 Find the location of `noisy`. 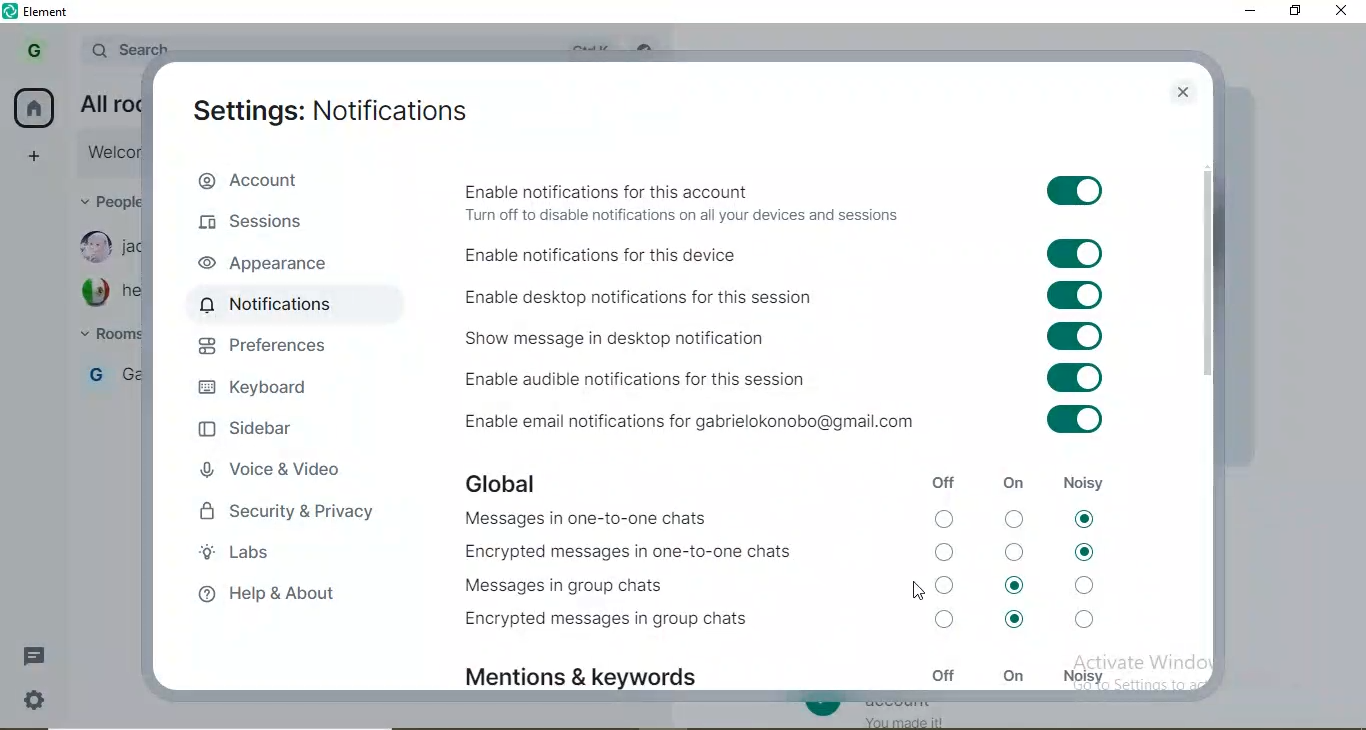

noisy is located at coordinates (1083, 673).